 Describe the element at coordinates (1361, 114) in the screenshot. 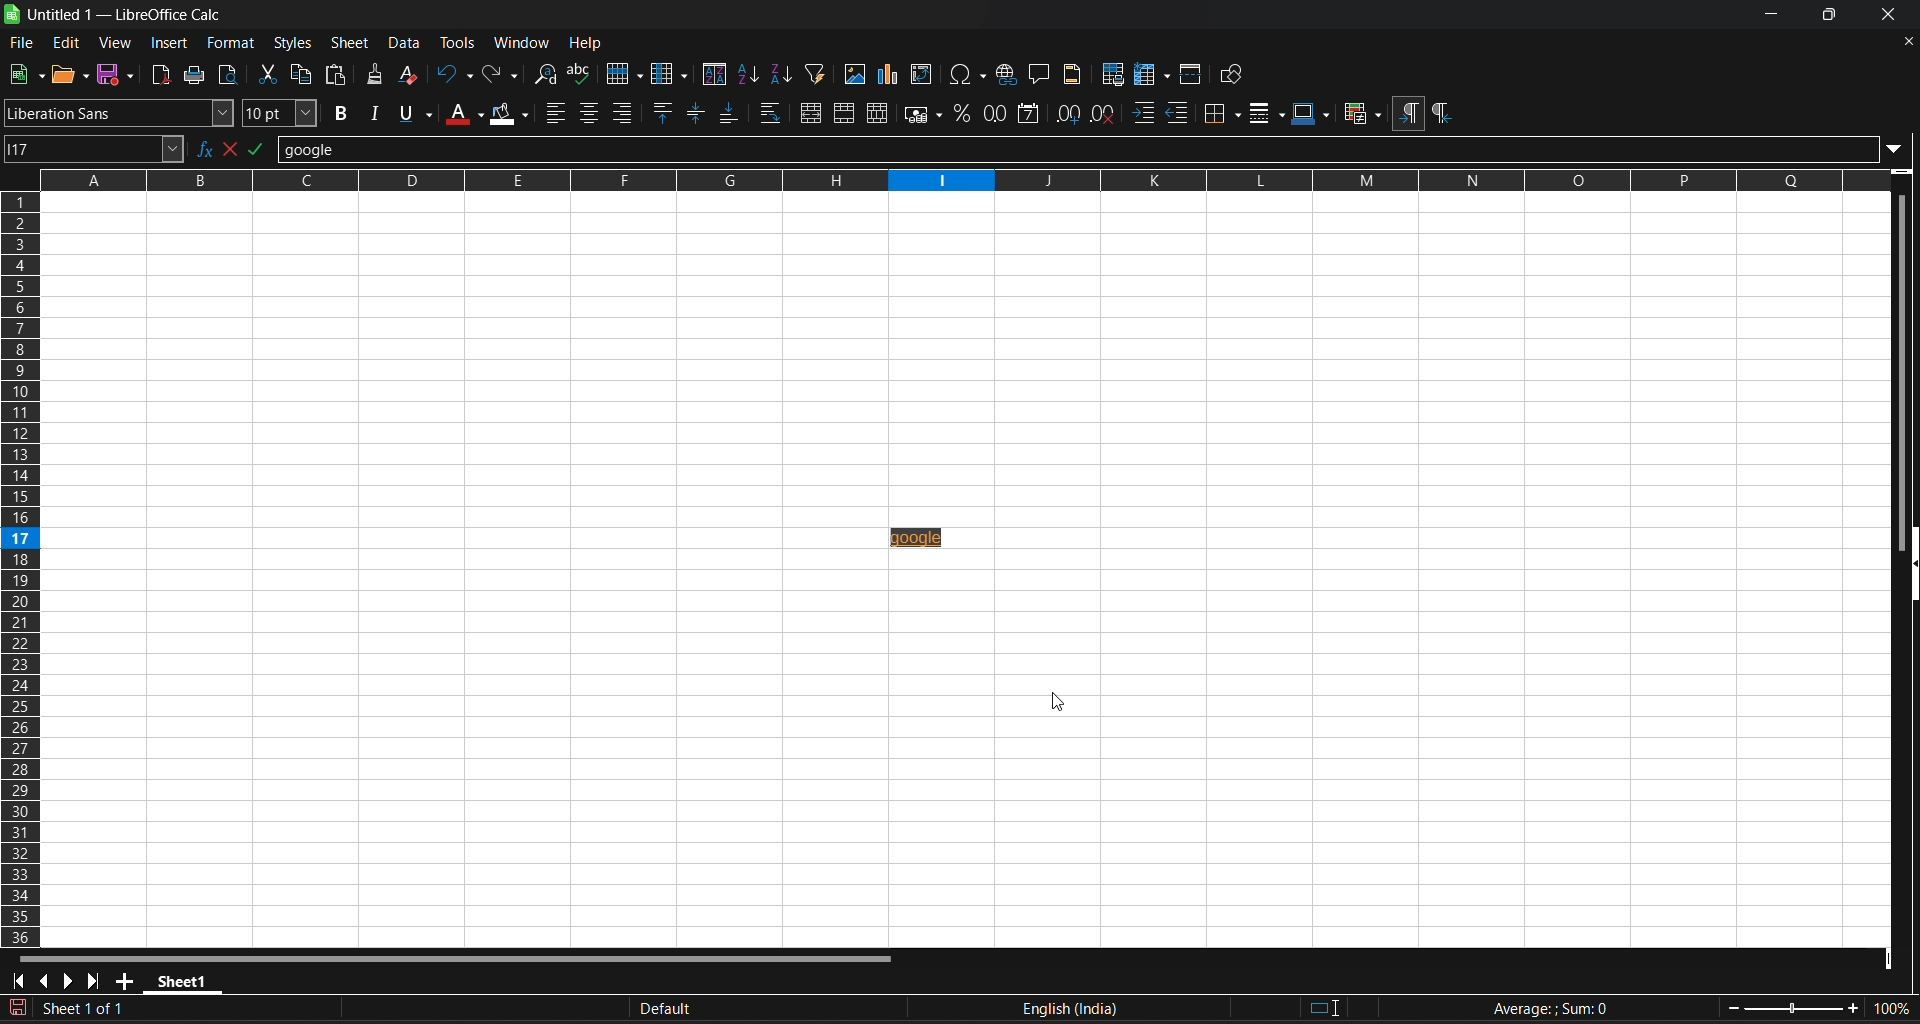

I see `conditional` at that location.